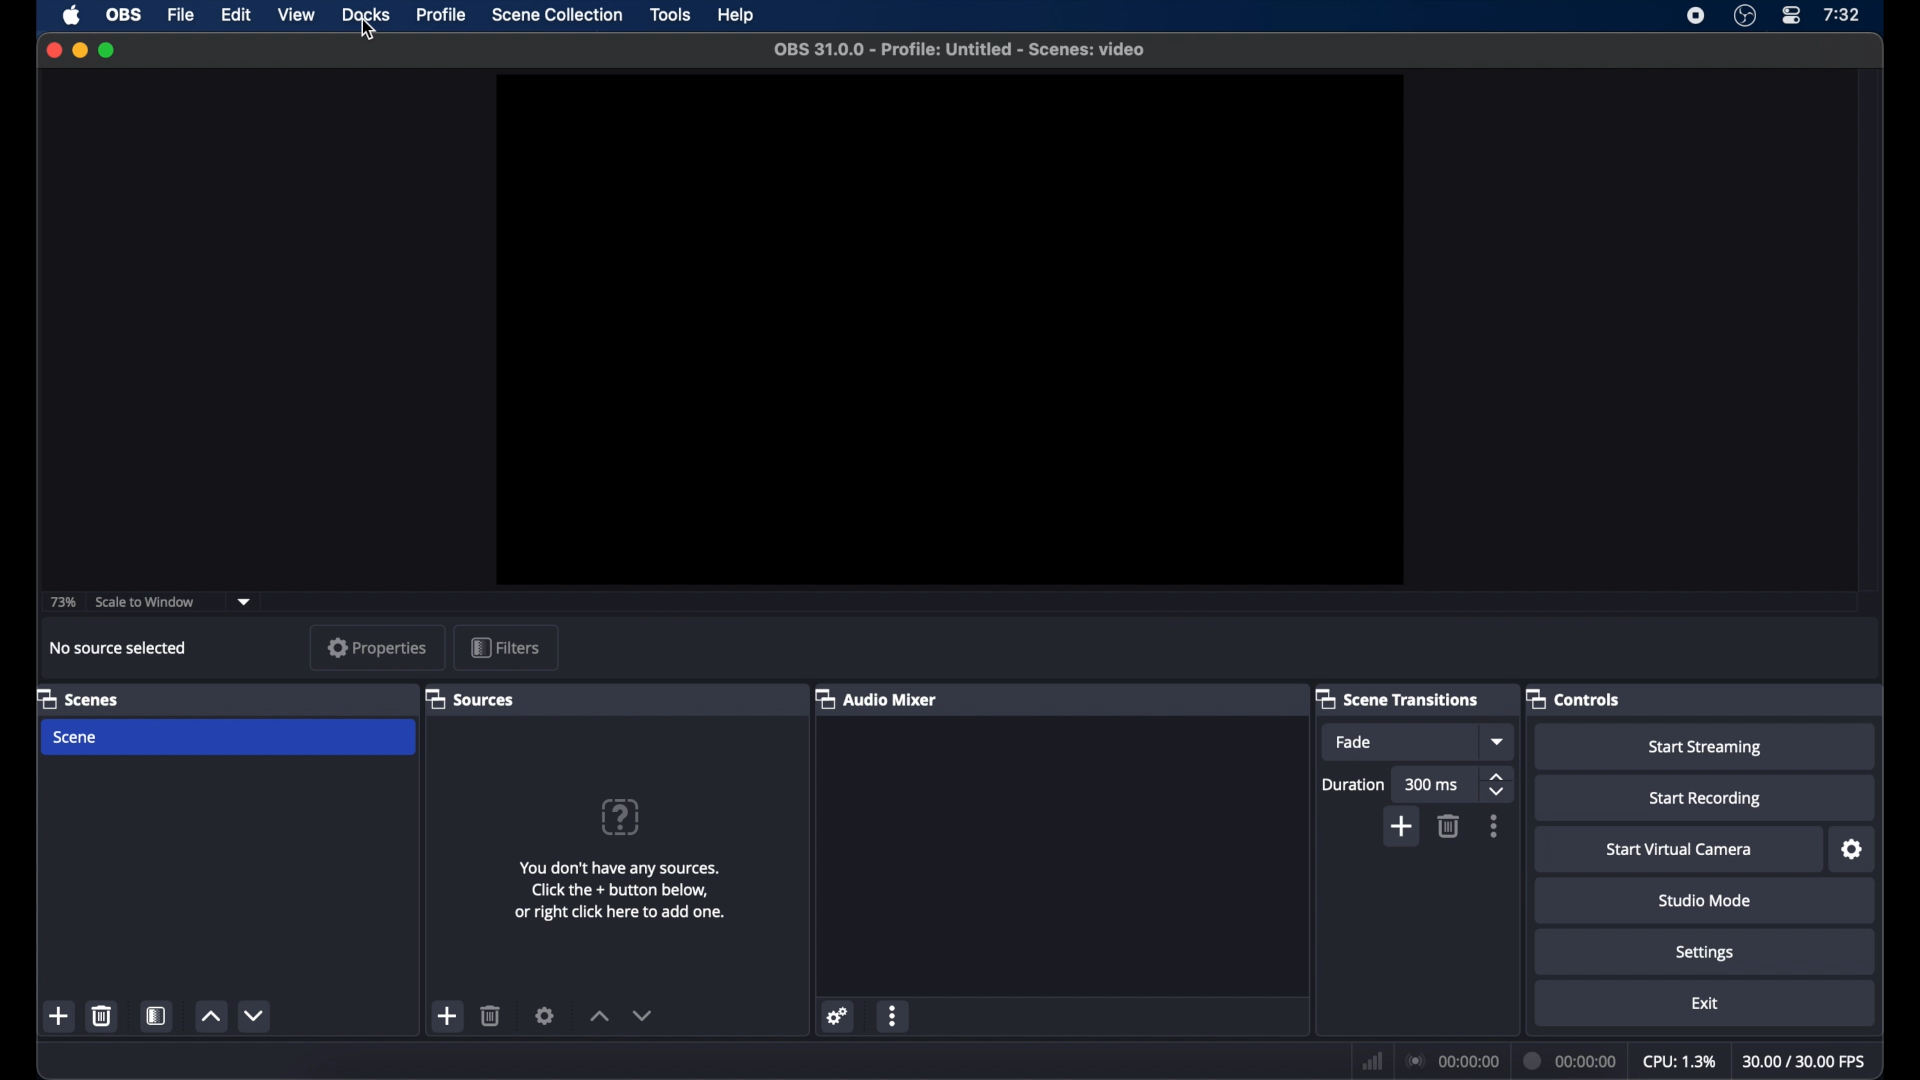 The image size is (1920, 1080). Describe the element at coordinates (671, 15) in the screenshot. I see `tools` at that location.